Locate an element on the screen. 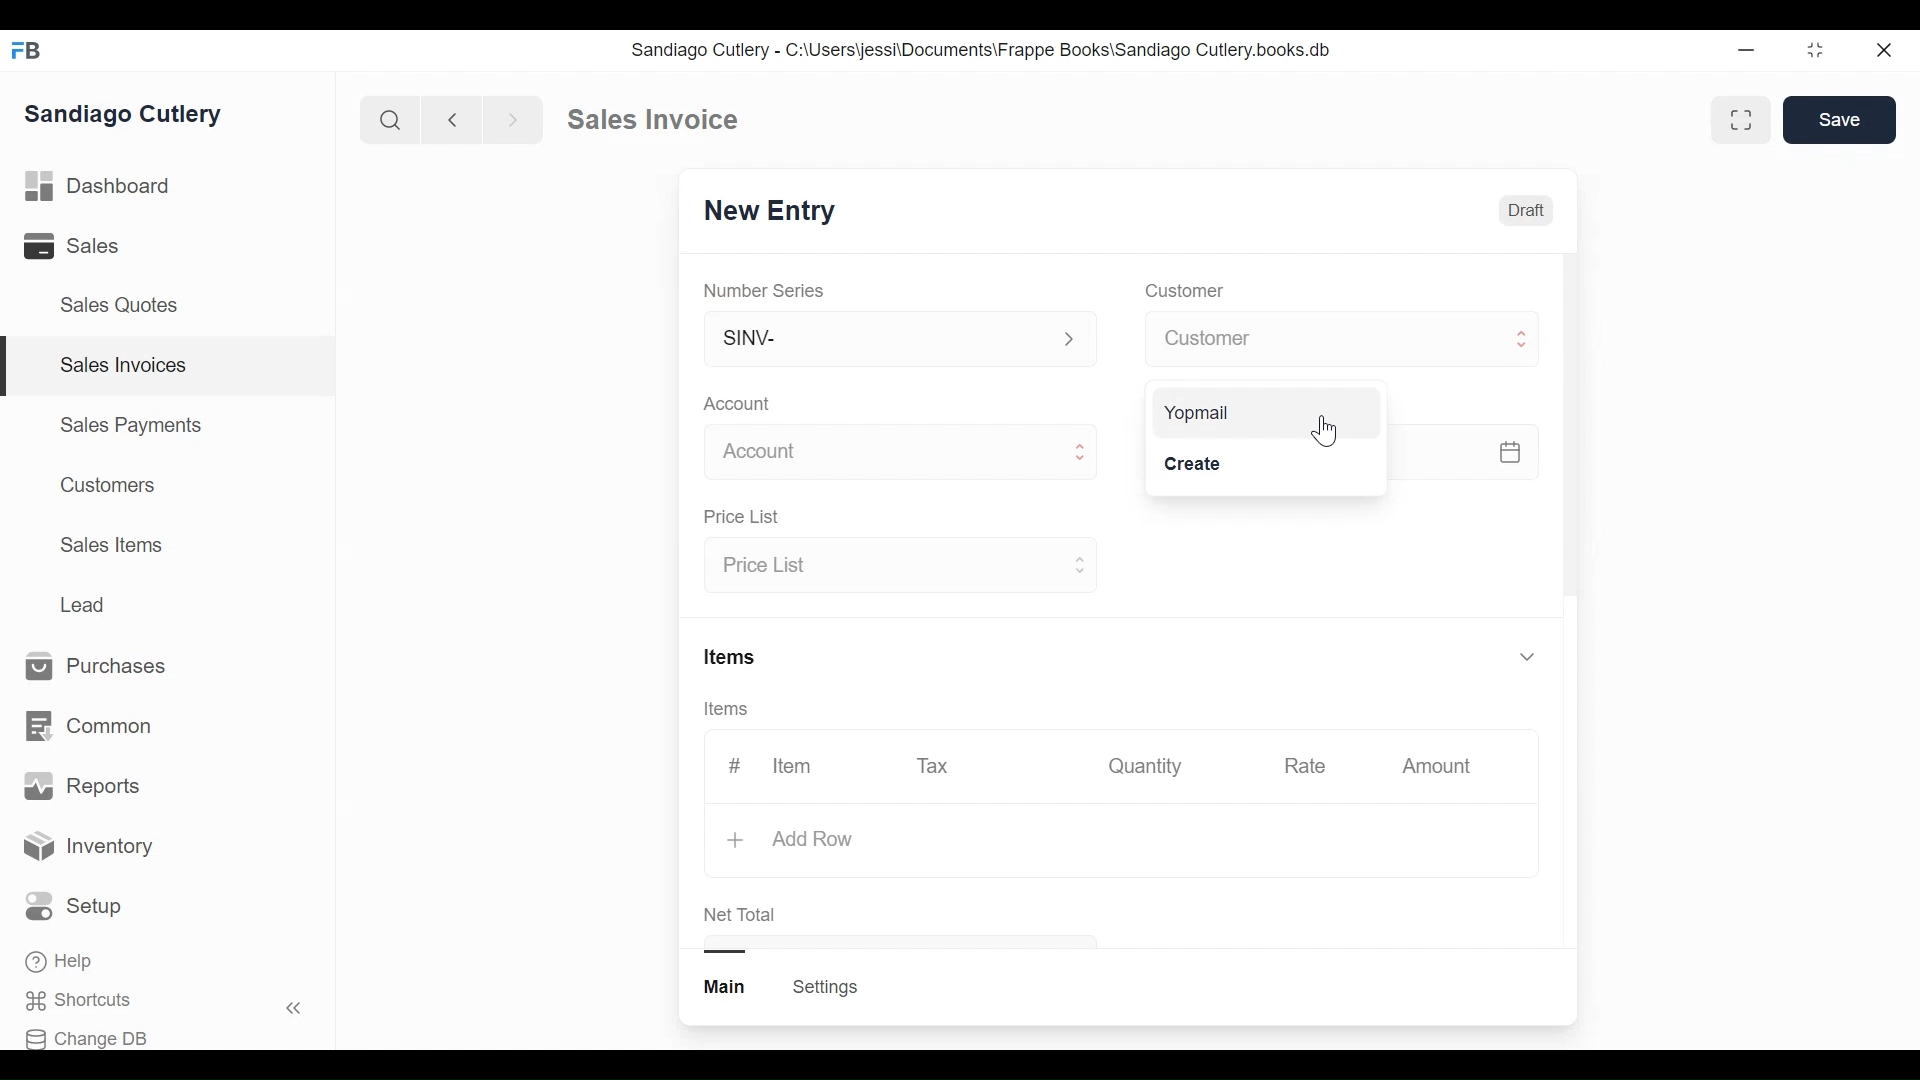 This screenshot has height=1080, width=1920. Lead is located at coordinates (85, 603).